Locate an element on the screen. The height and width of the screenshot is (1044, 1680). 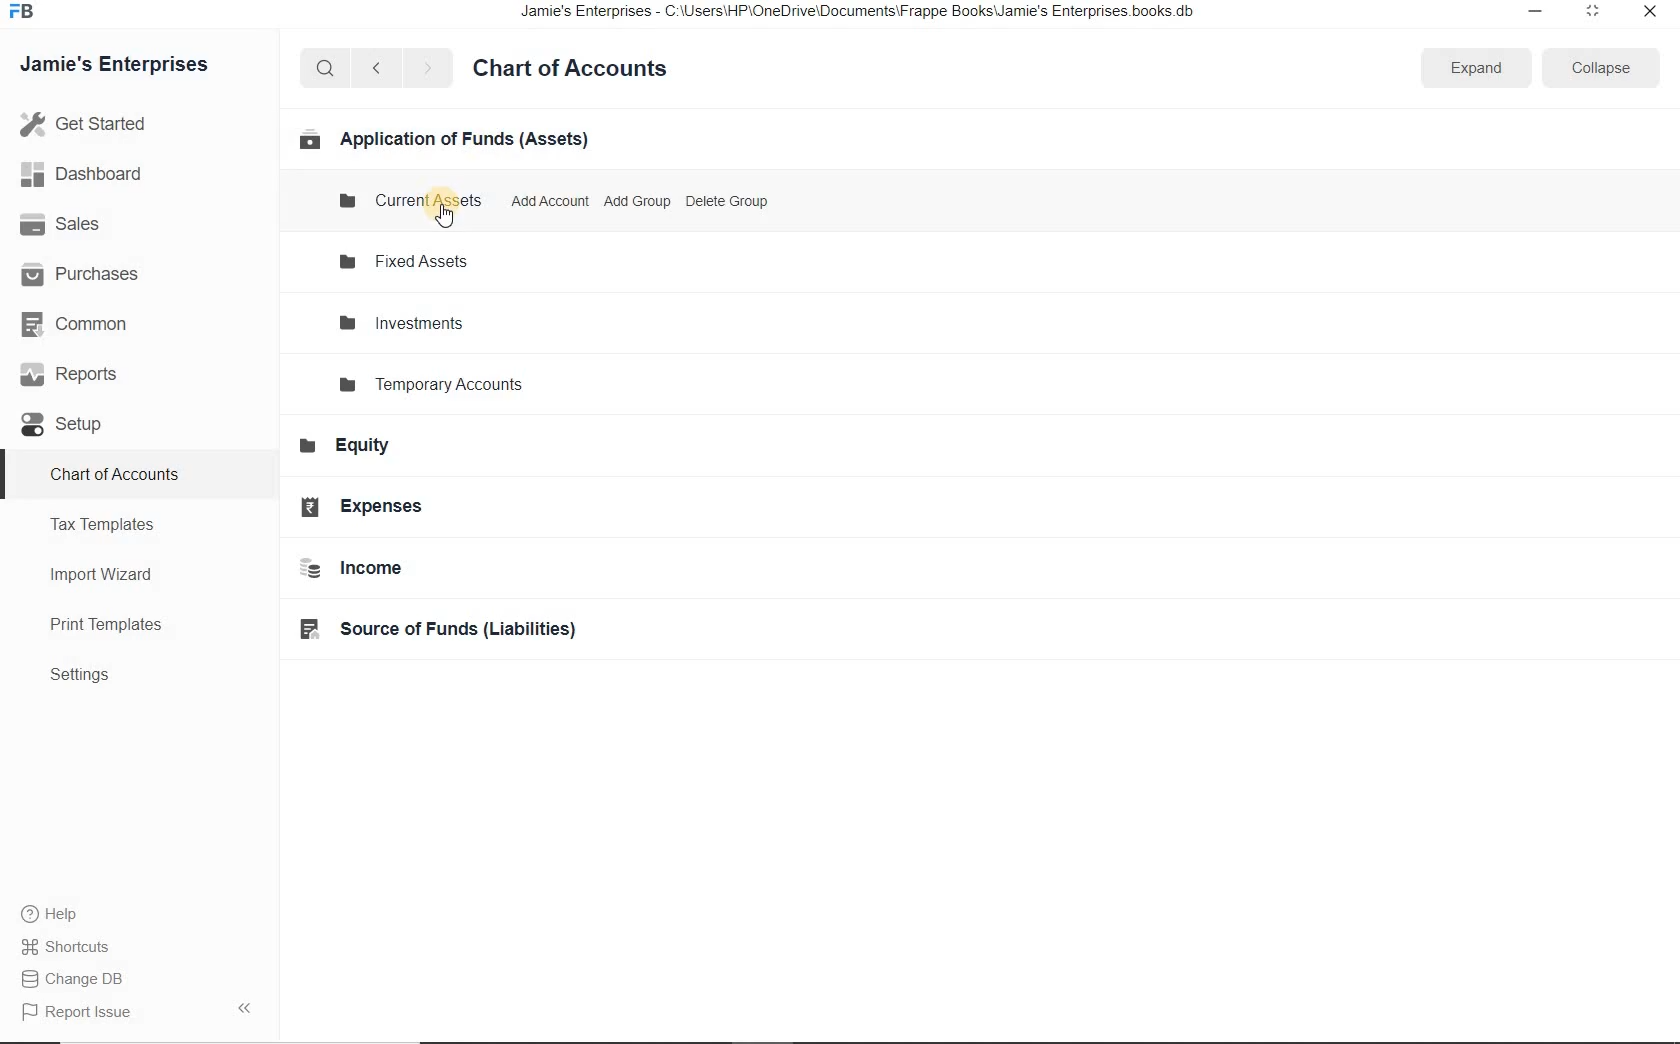
common is located at coordinates (93, 327).